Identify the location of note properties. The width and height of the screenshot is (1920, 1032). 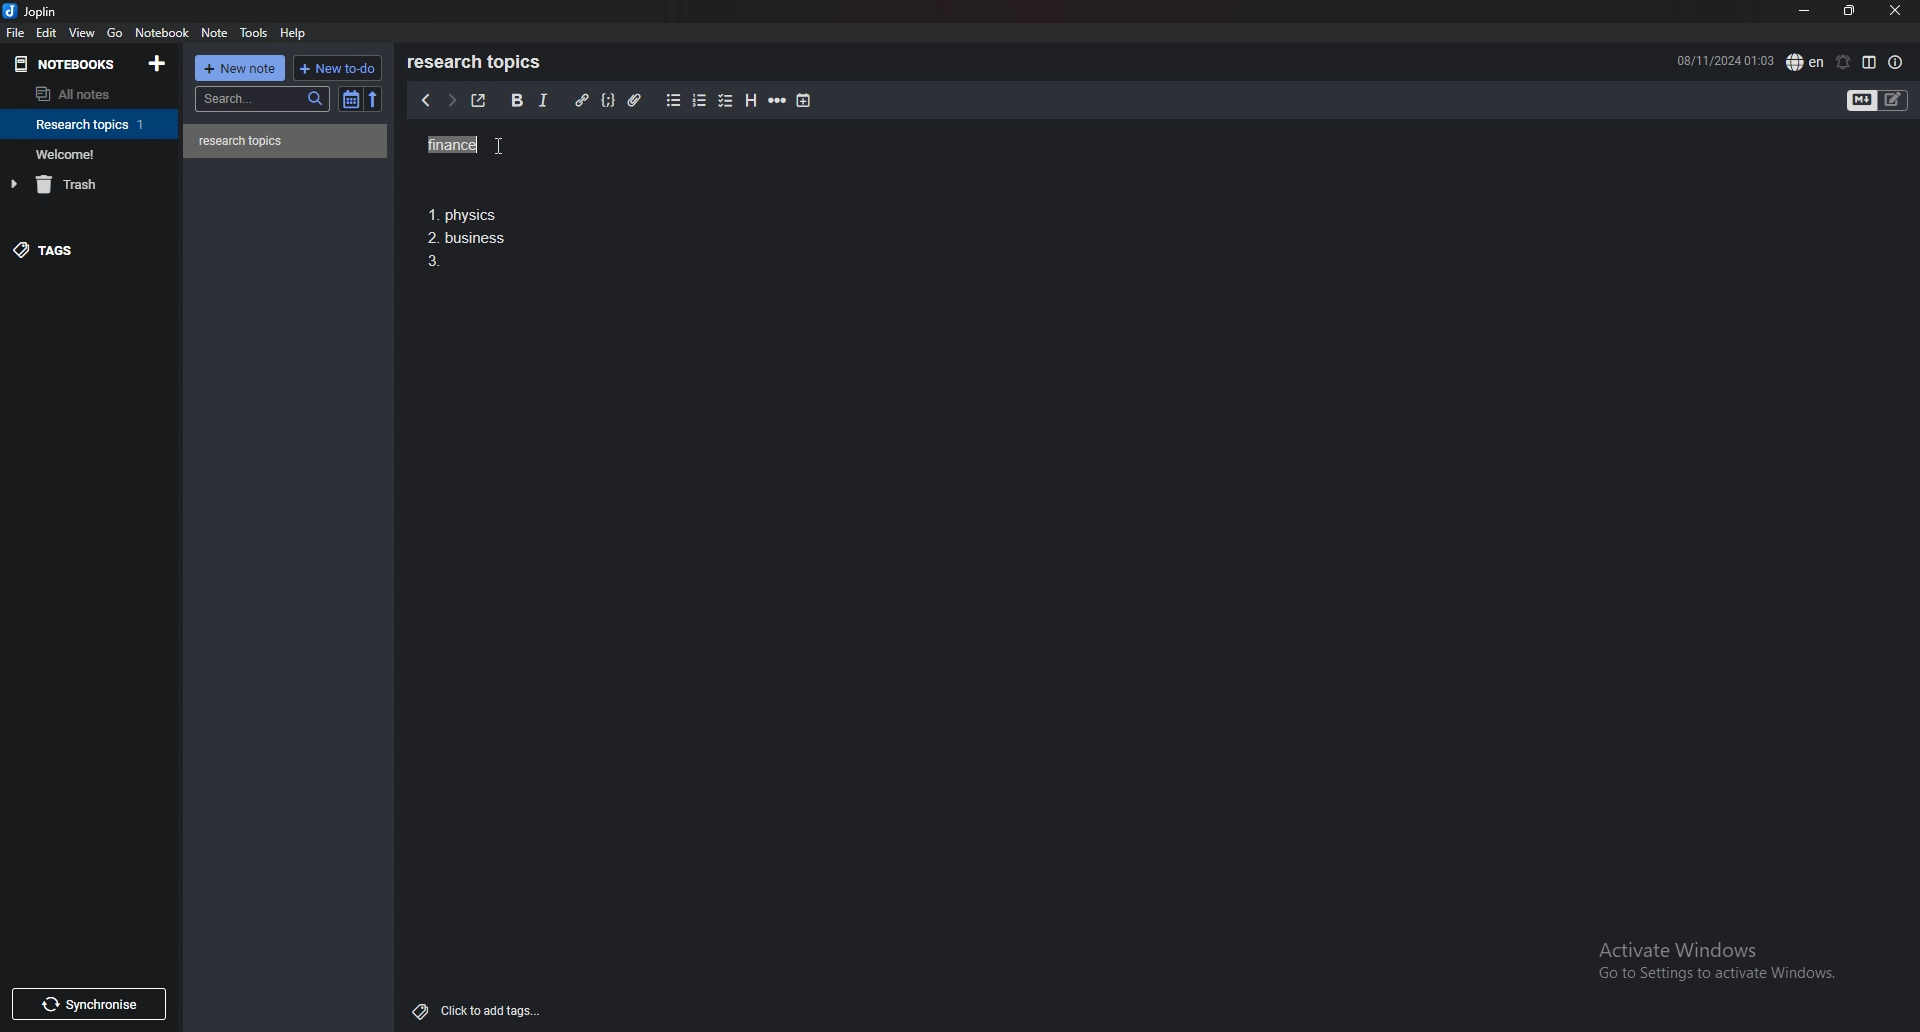
(1896, 62).